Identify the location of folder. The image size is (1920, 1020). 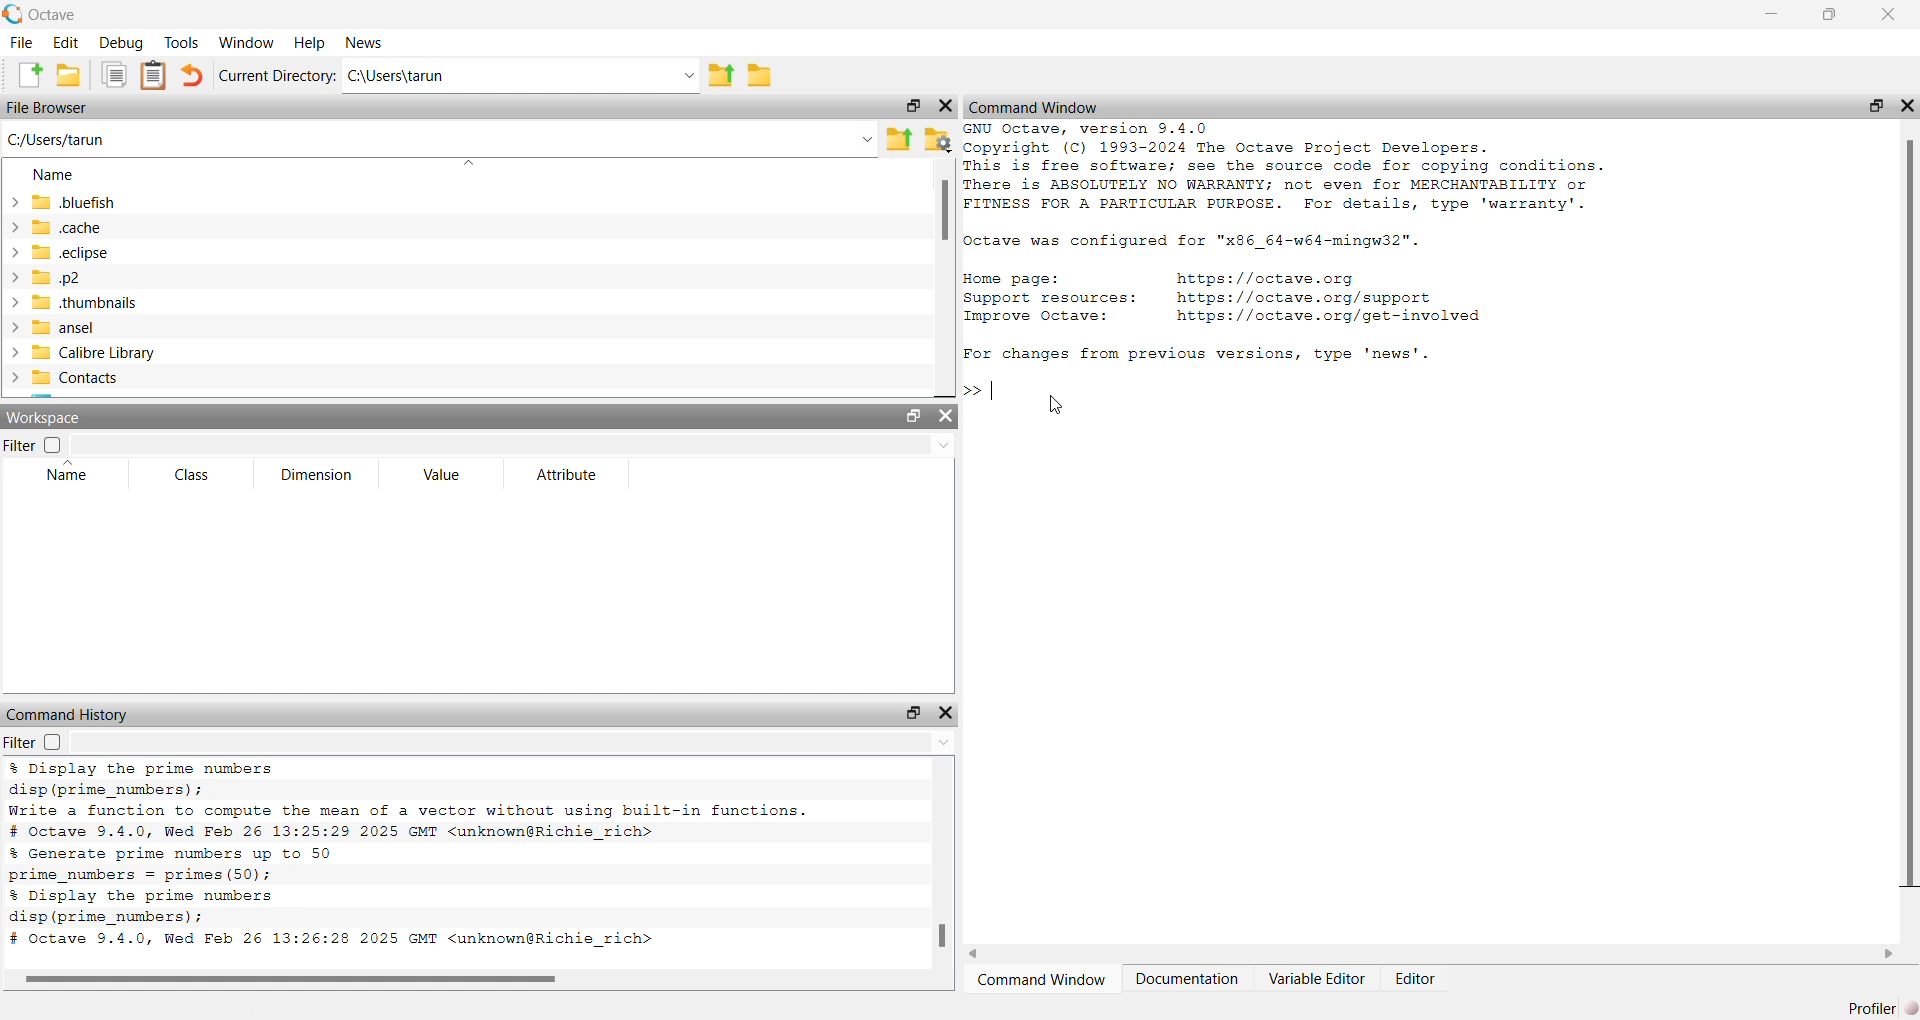
(760, 77).